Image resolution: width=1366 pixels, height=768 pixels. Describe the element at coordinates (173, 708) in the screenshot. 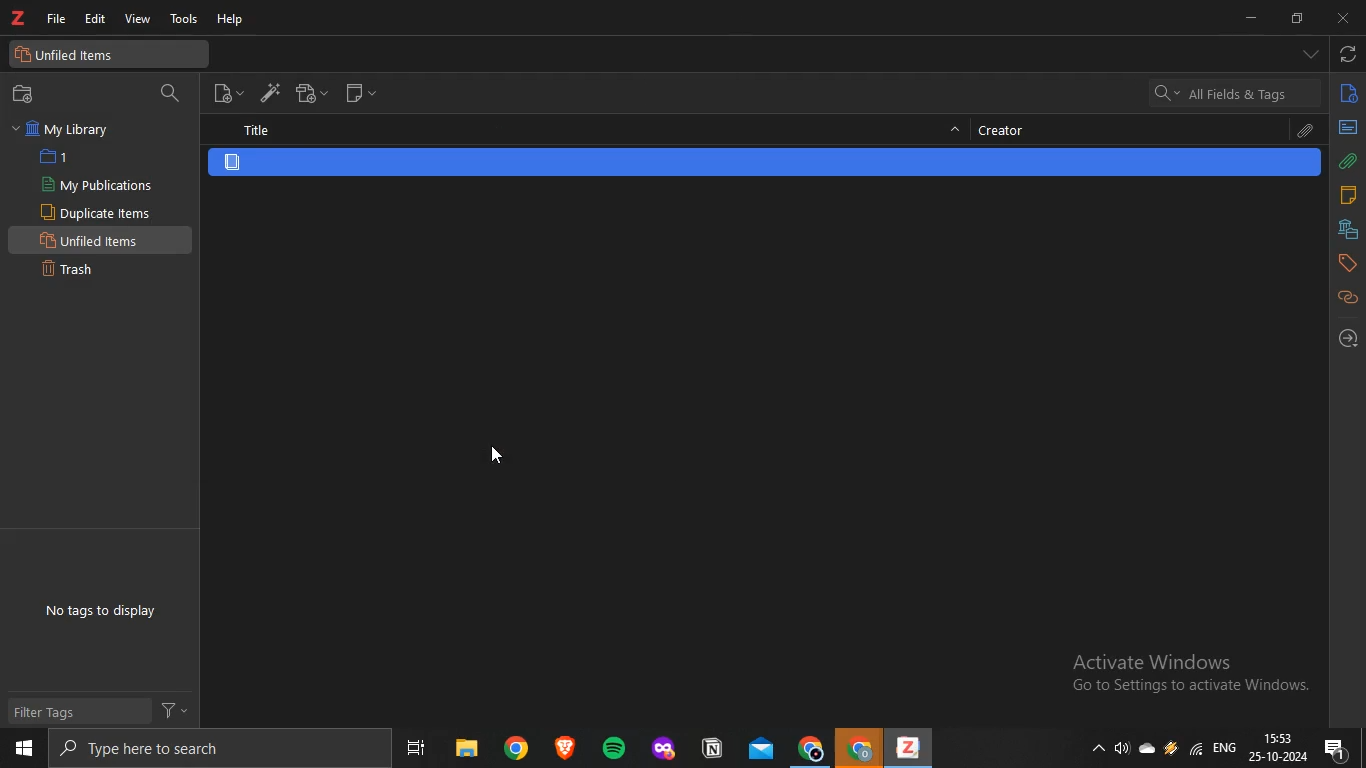

I see `filter` at that location.